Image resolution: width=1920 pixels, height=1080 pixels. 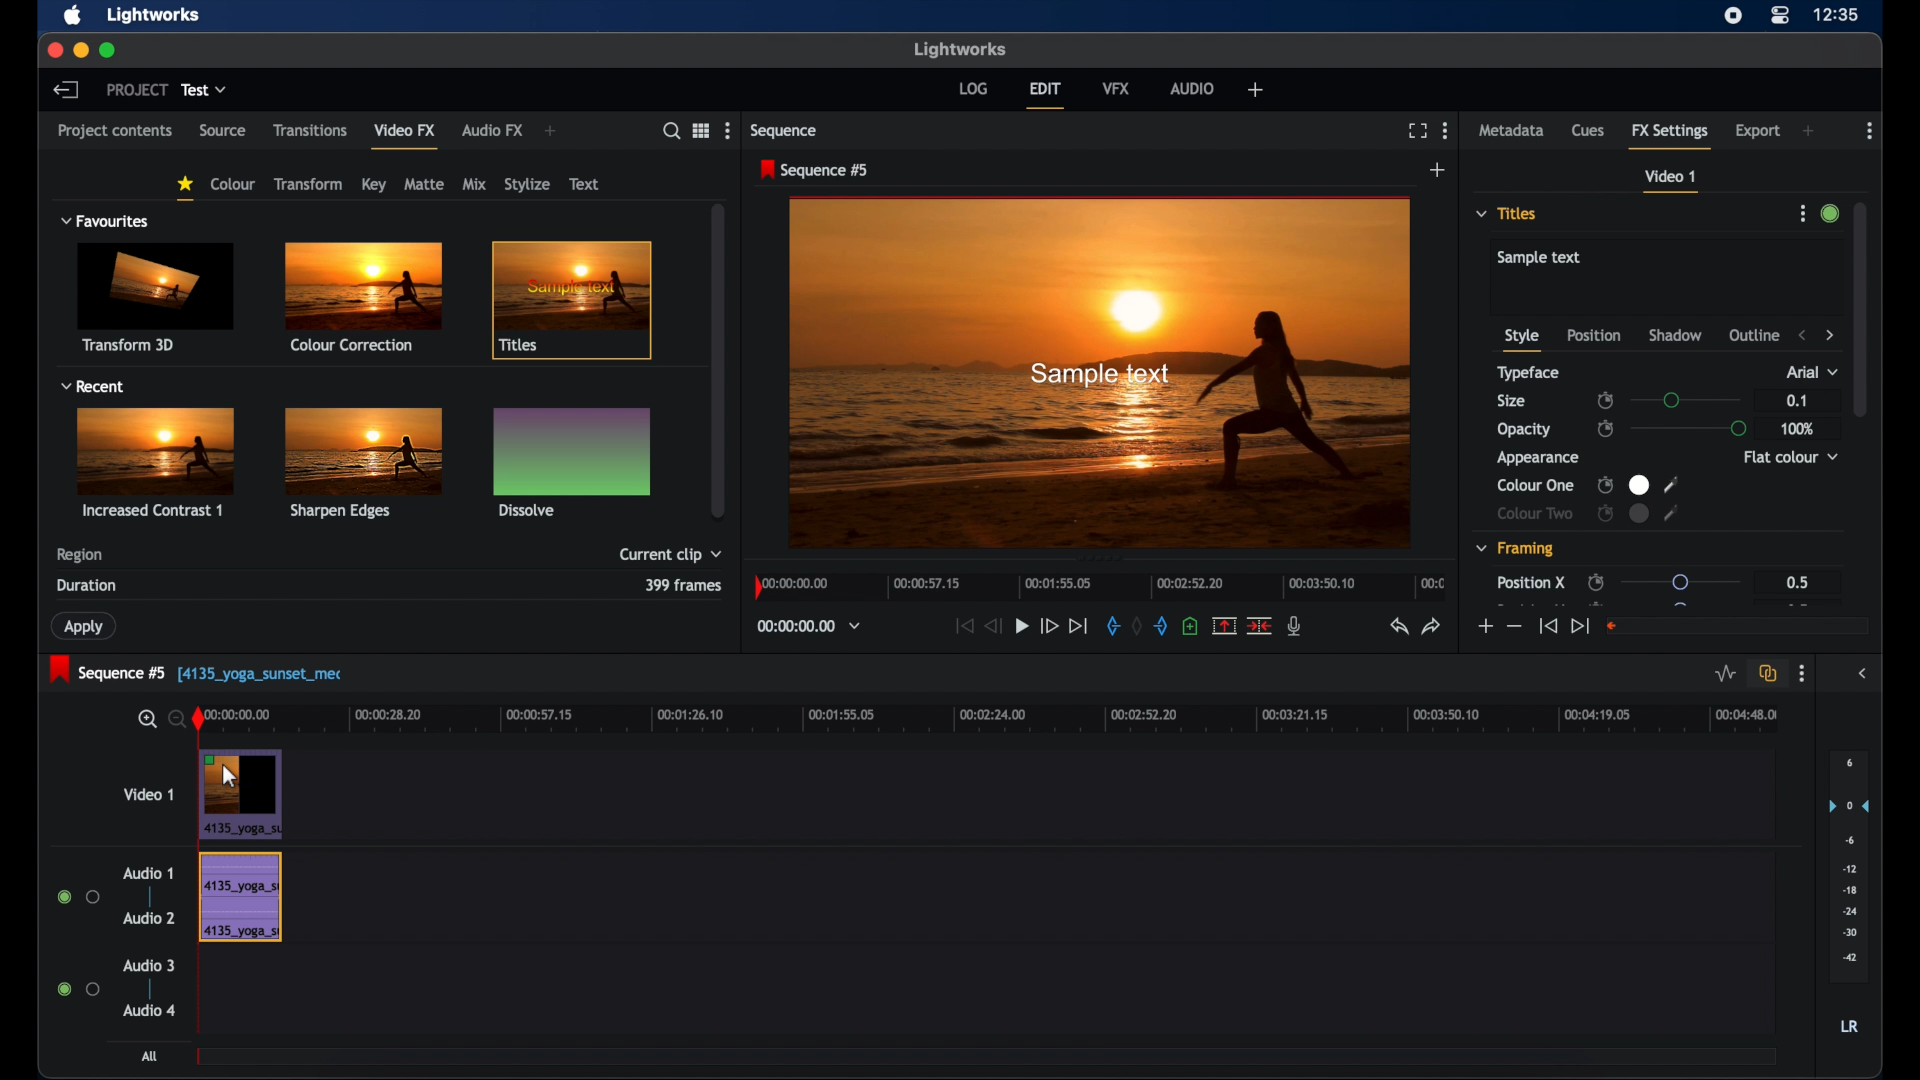 What do you see at coordinates (1117, 88) in the screenshot?
I see `vfx` at bounding box center [1117, 88].